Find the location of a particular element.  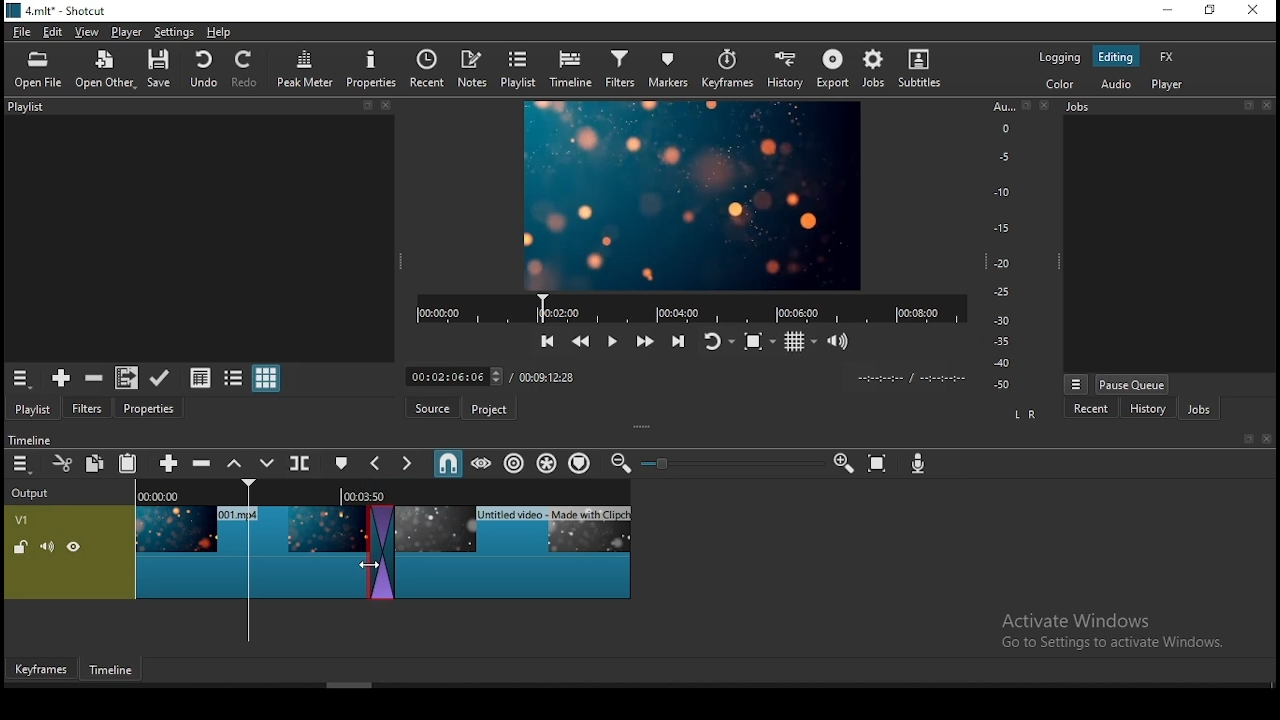

 is located at coordinates (165, 462).